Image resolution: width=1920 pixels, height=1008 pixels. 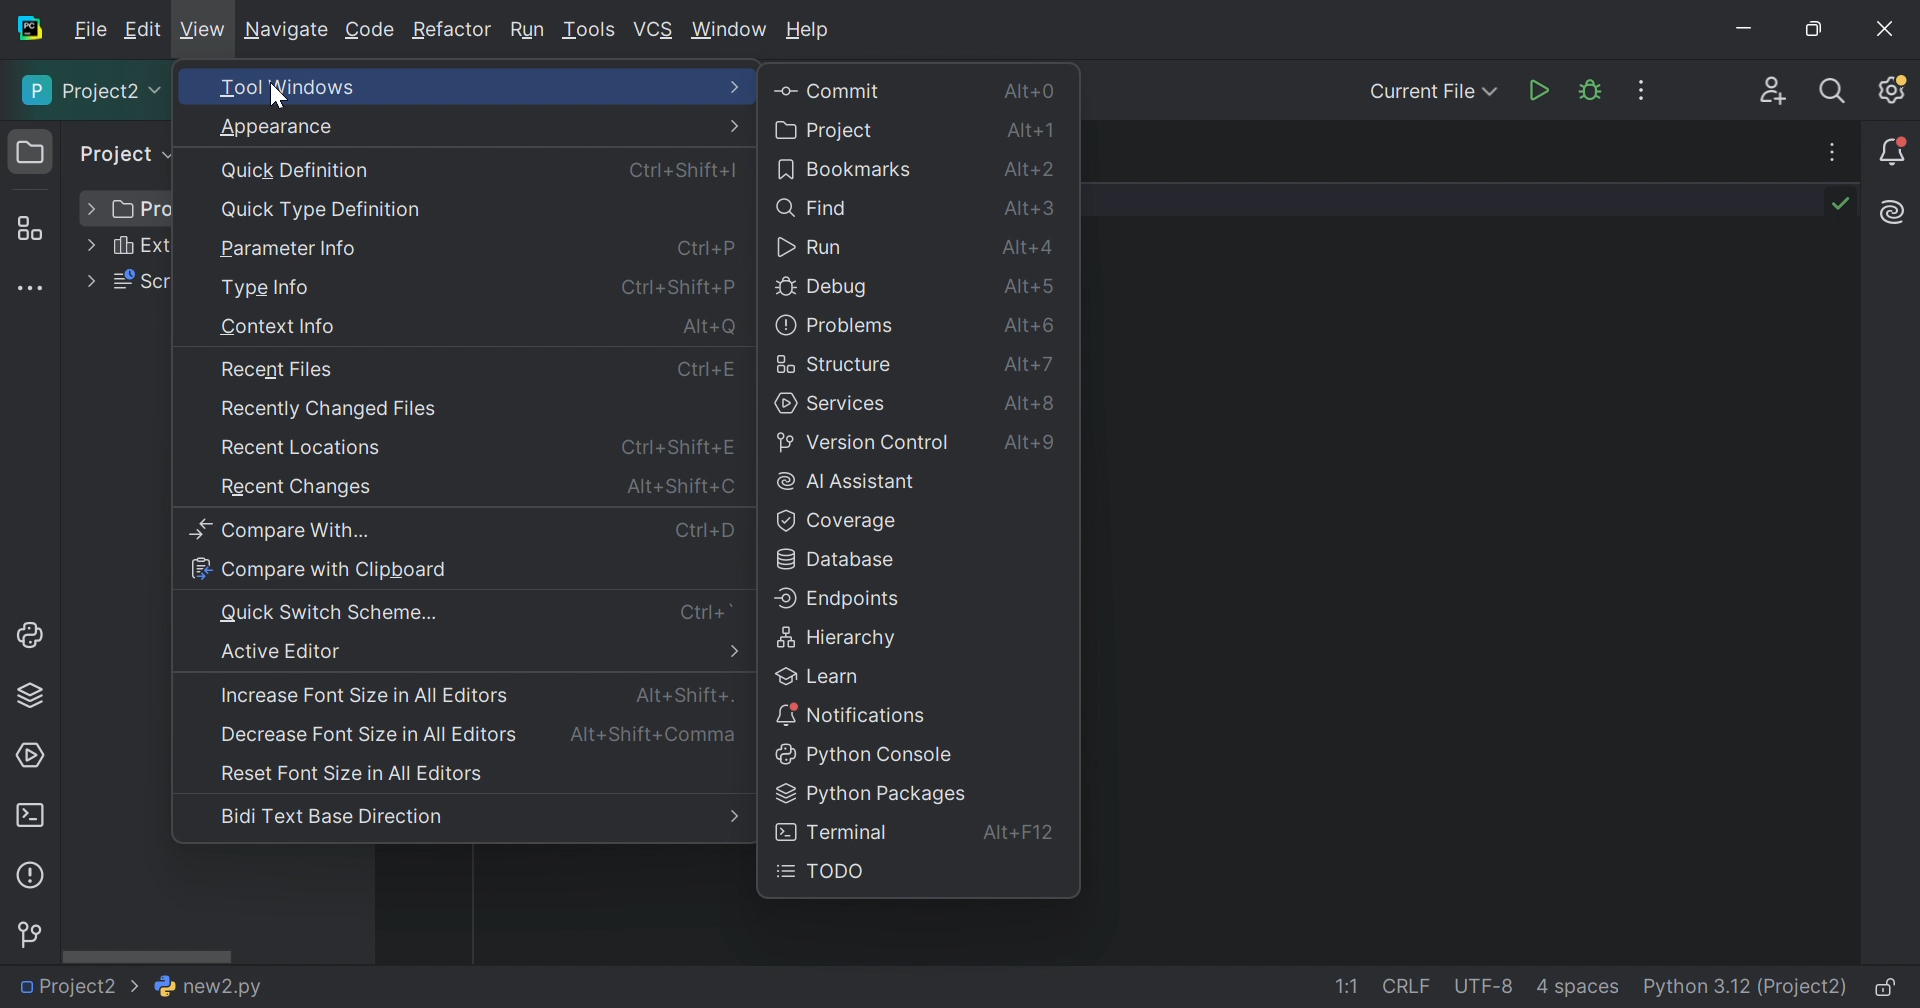 What do you see at coordinates (729, 30) in the screenshot?
I see `Windows` at bounding box center [729, 30].